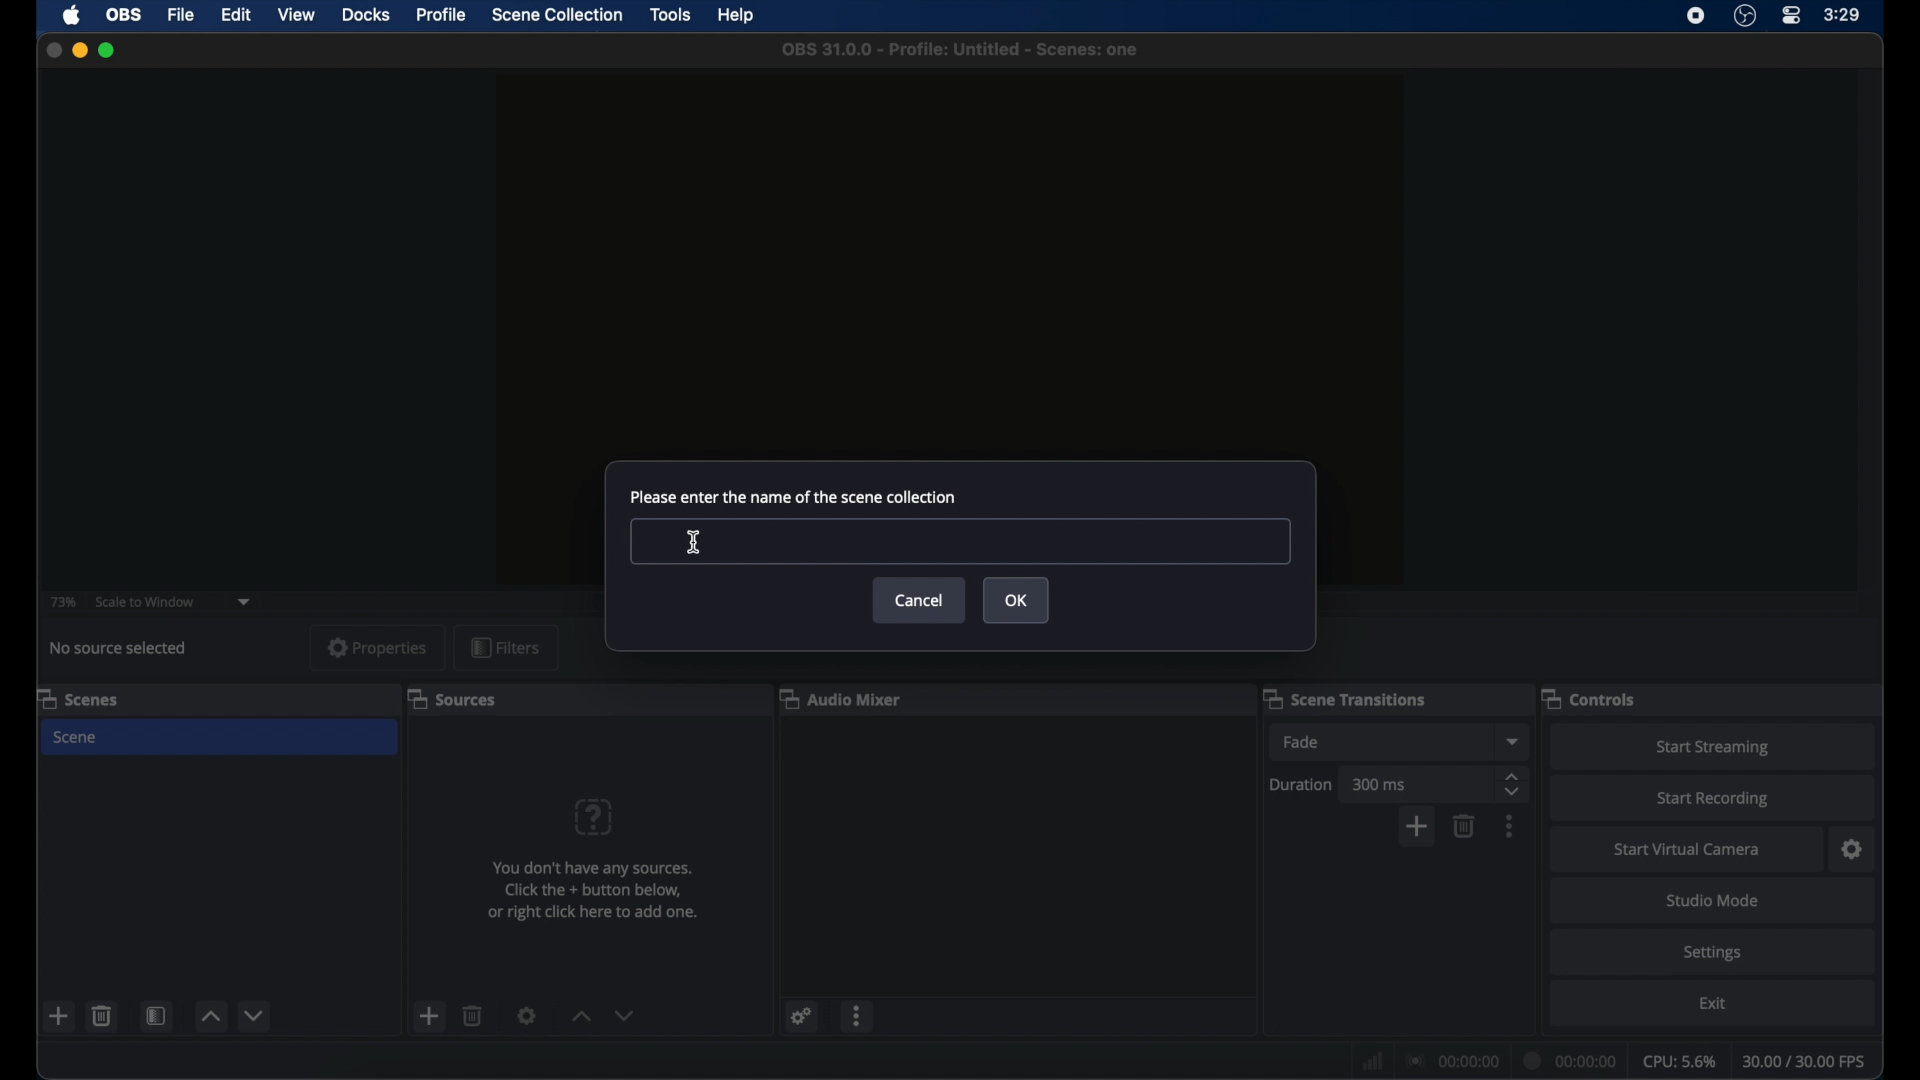  Describe the element at coordinates (1712, 748) in the screenshot. I see `start streaming` at that location.